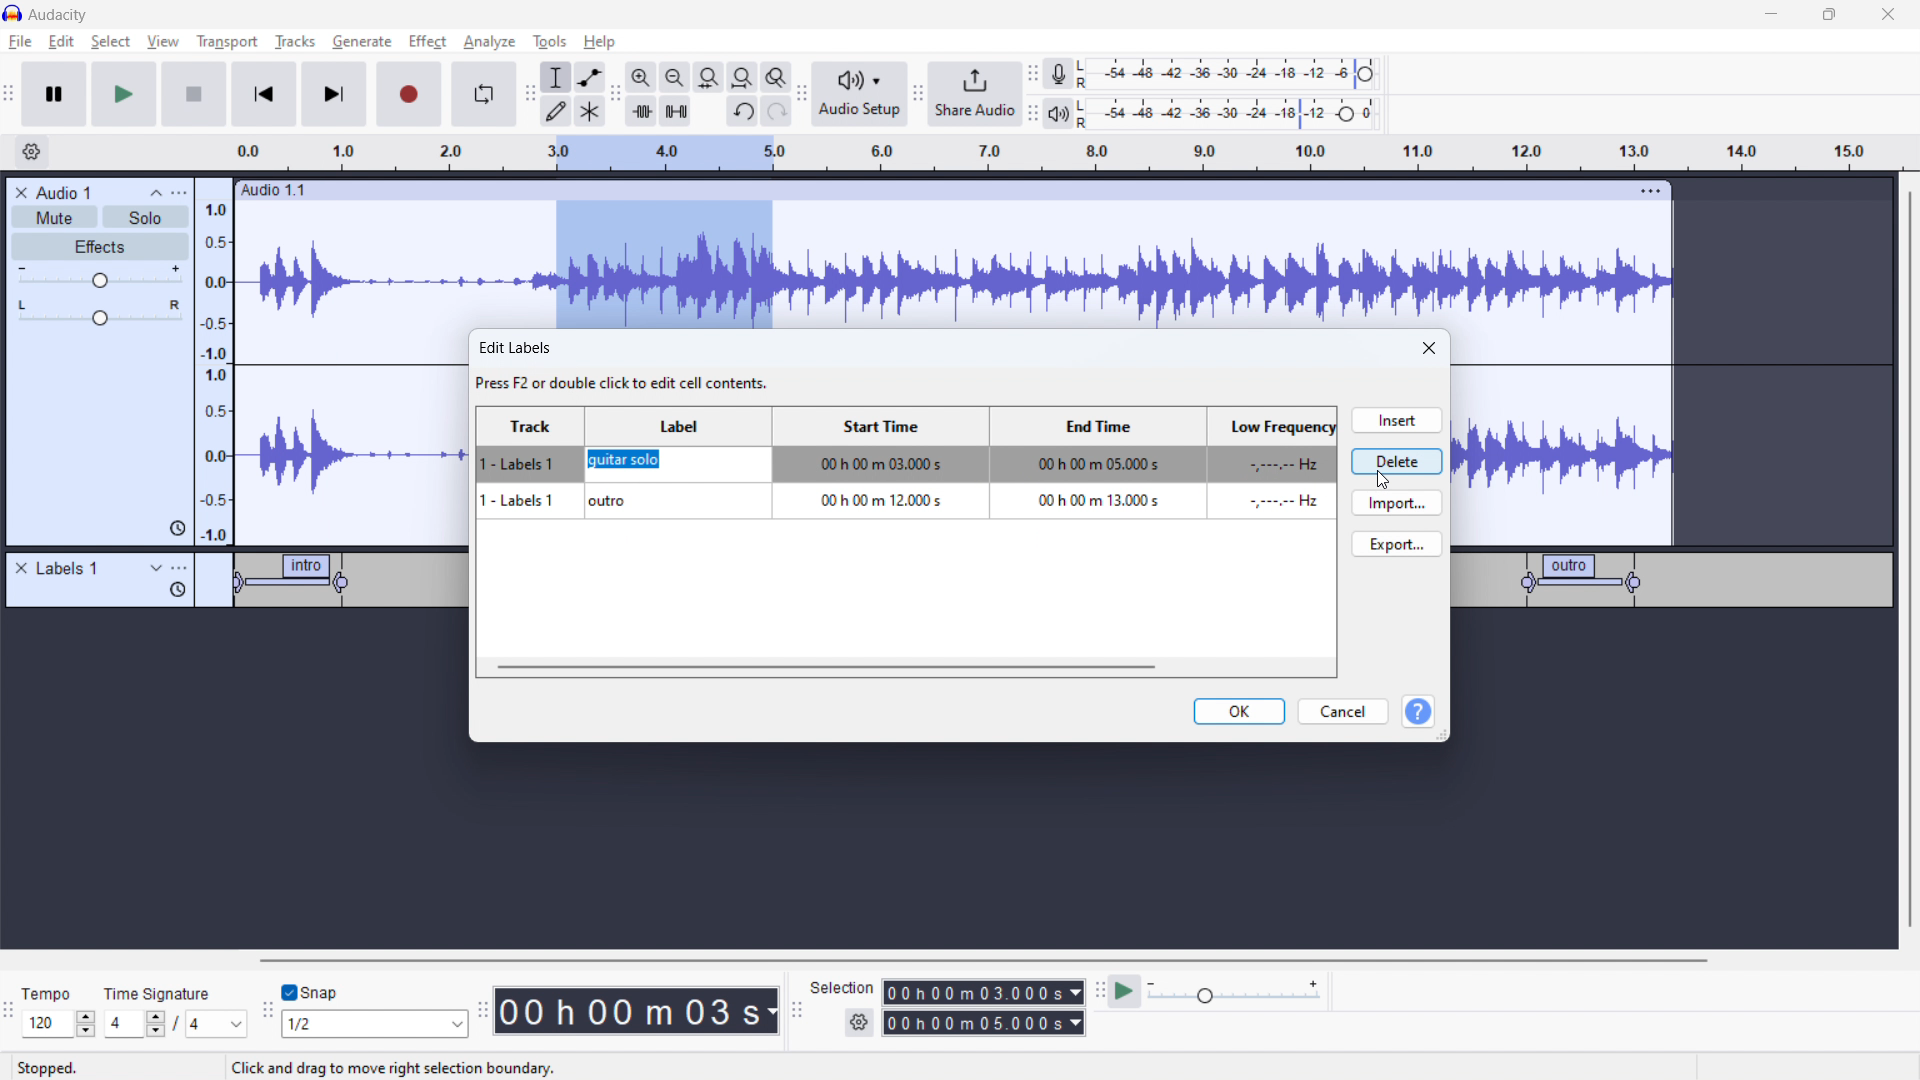 The height and width of the screenshot is (1080, 1920). I want to click on history, so click(177, 529).